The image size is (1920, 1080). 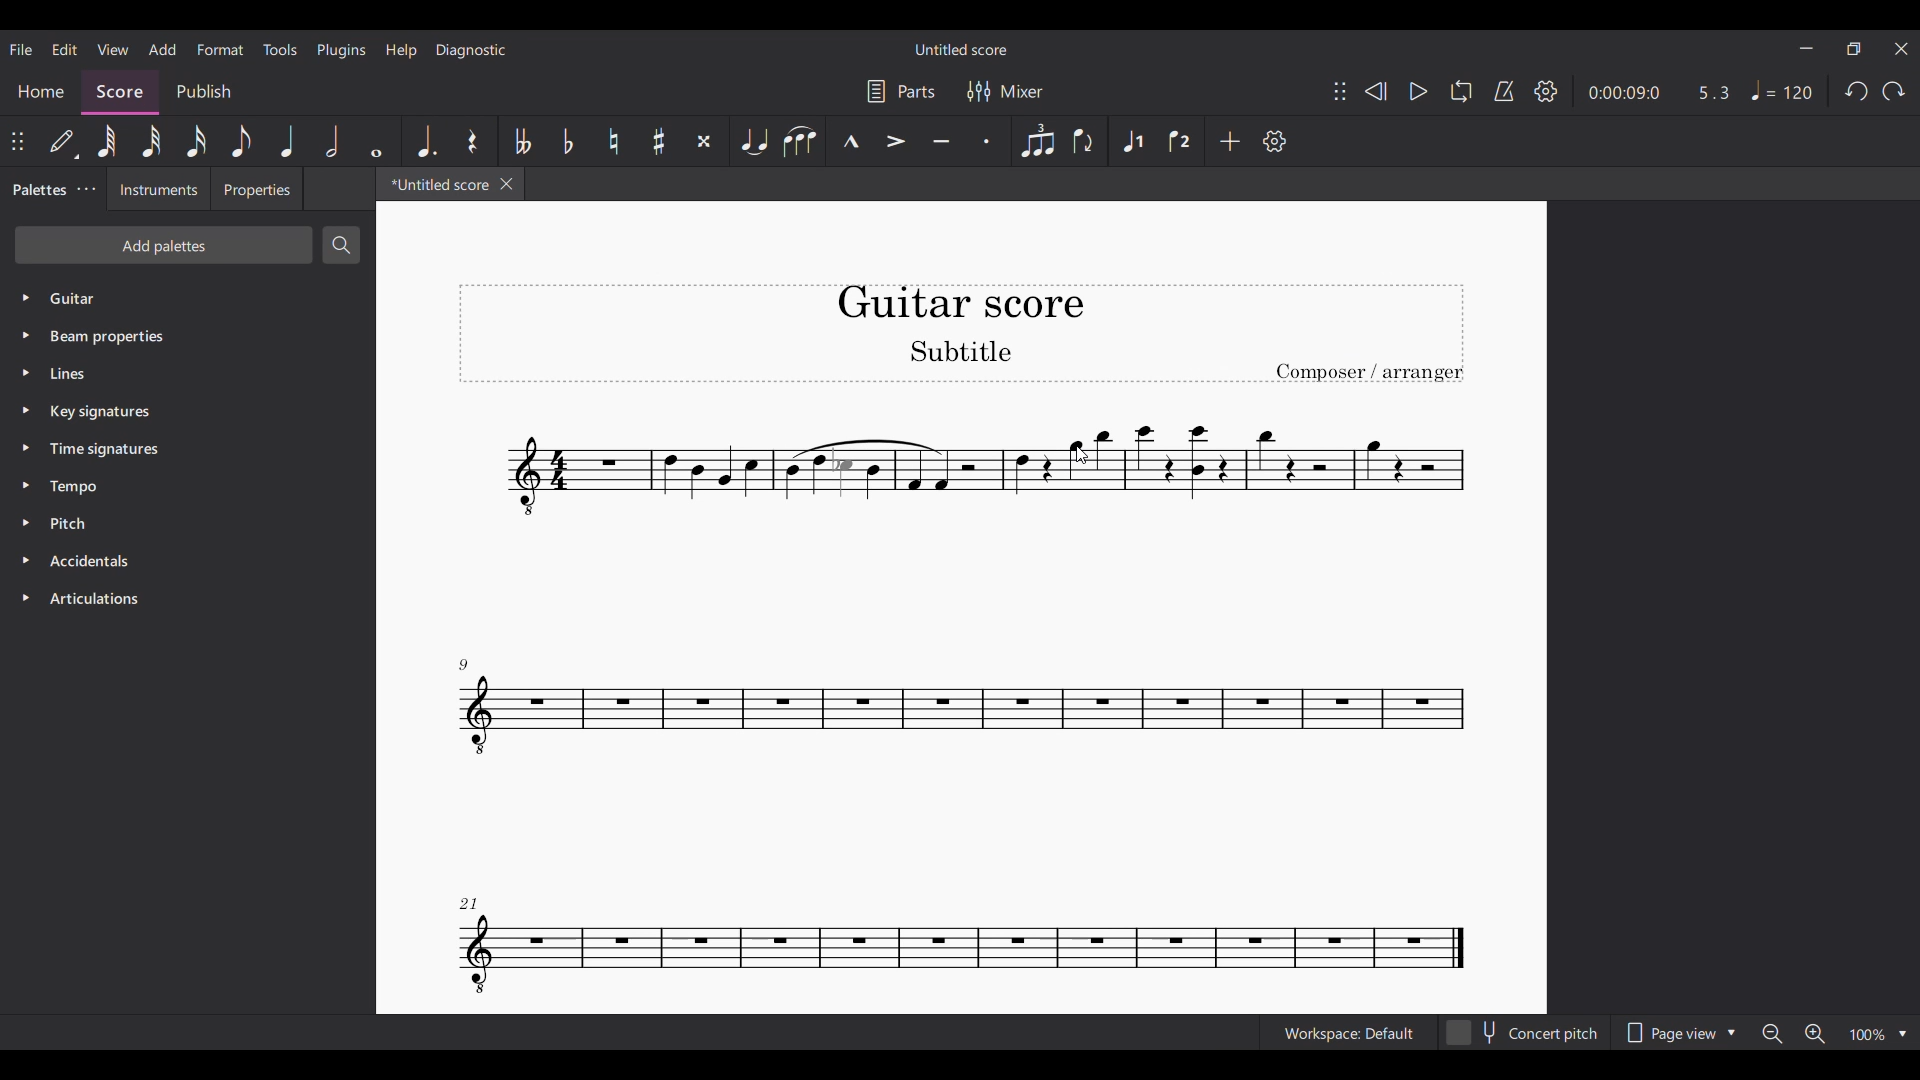 I want to click on Change position, so click(x=17, y=141).